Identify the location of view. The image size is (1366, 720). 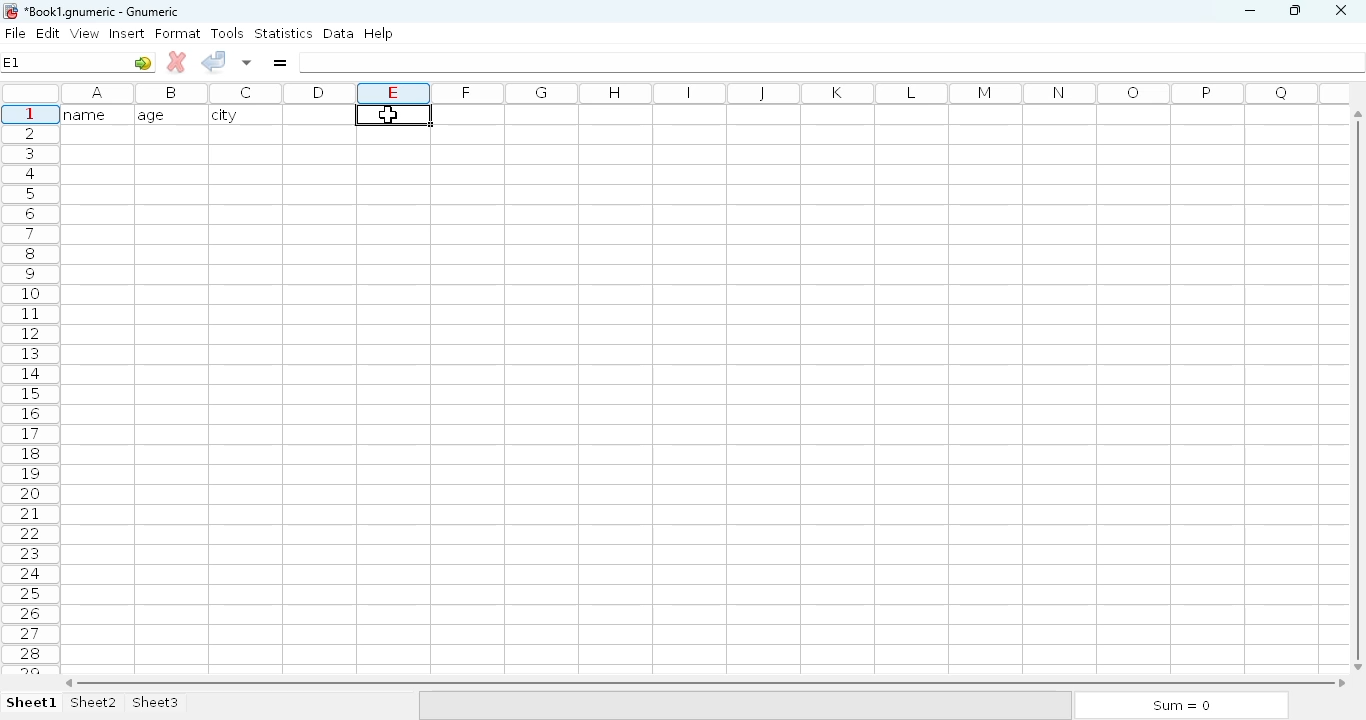
(85, 33).